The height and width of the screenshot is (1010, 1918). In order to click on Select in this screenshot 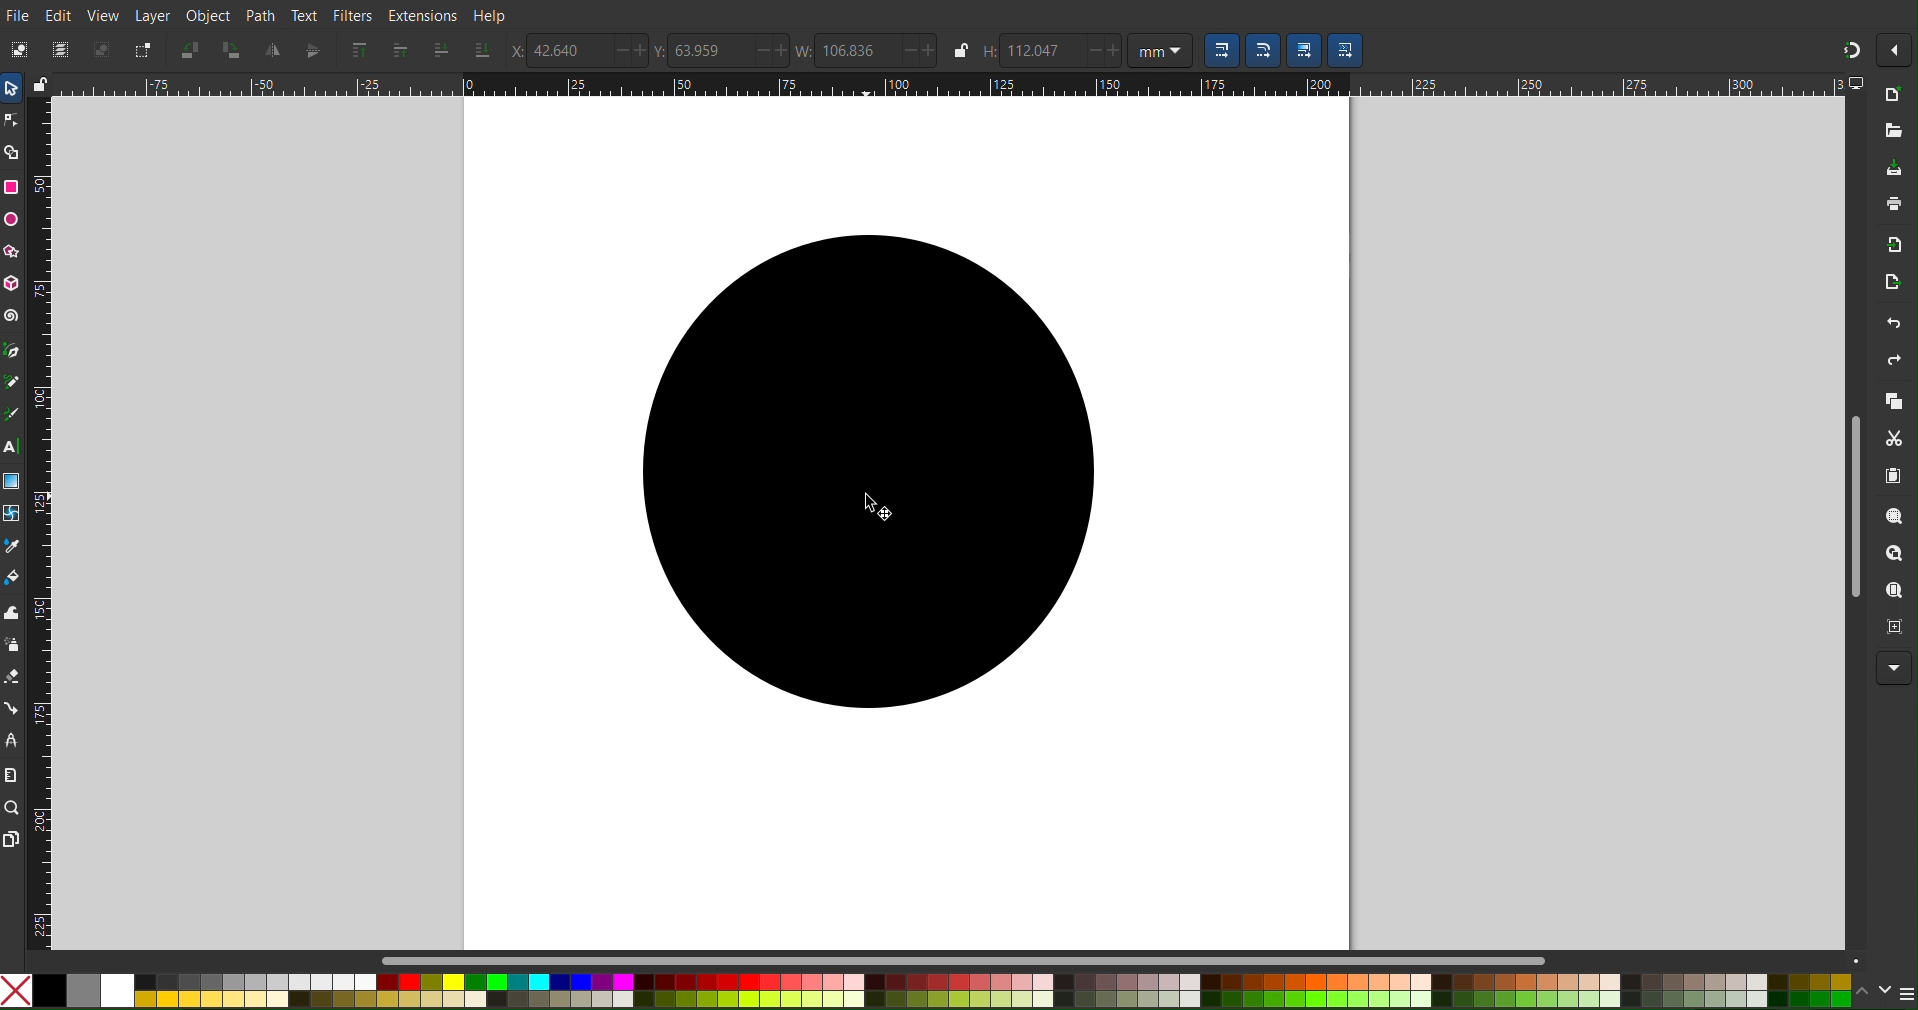, I will do `click(12, 88)`.